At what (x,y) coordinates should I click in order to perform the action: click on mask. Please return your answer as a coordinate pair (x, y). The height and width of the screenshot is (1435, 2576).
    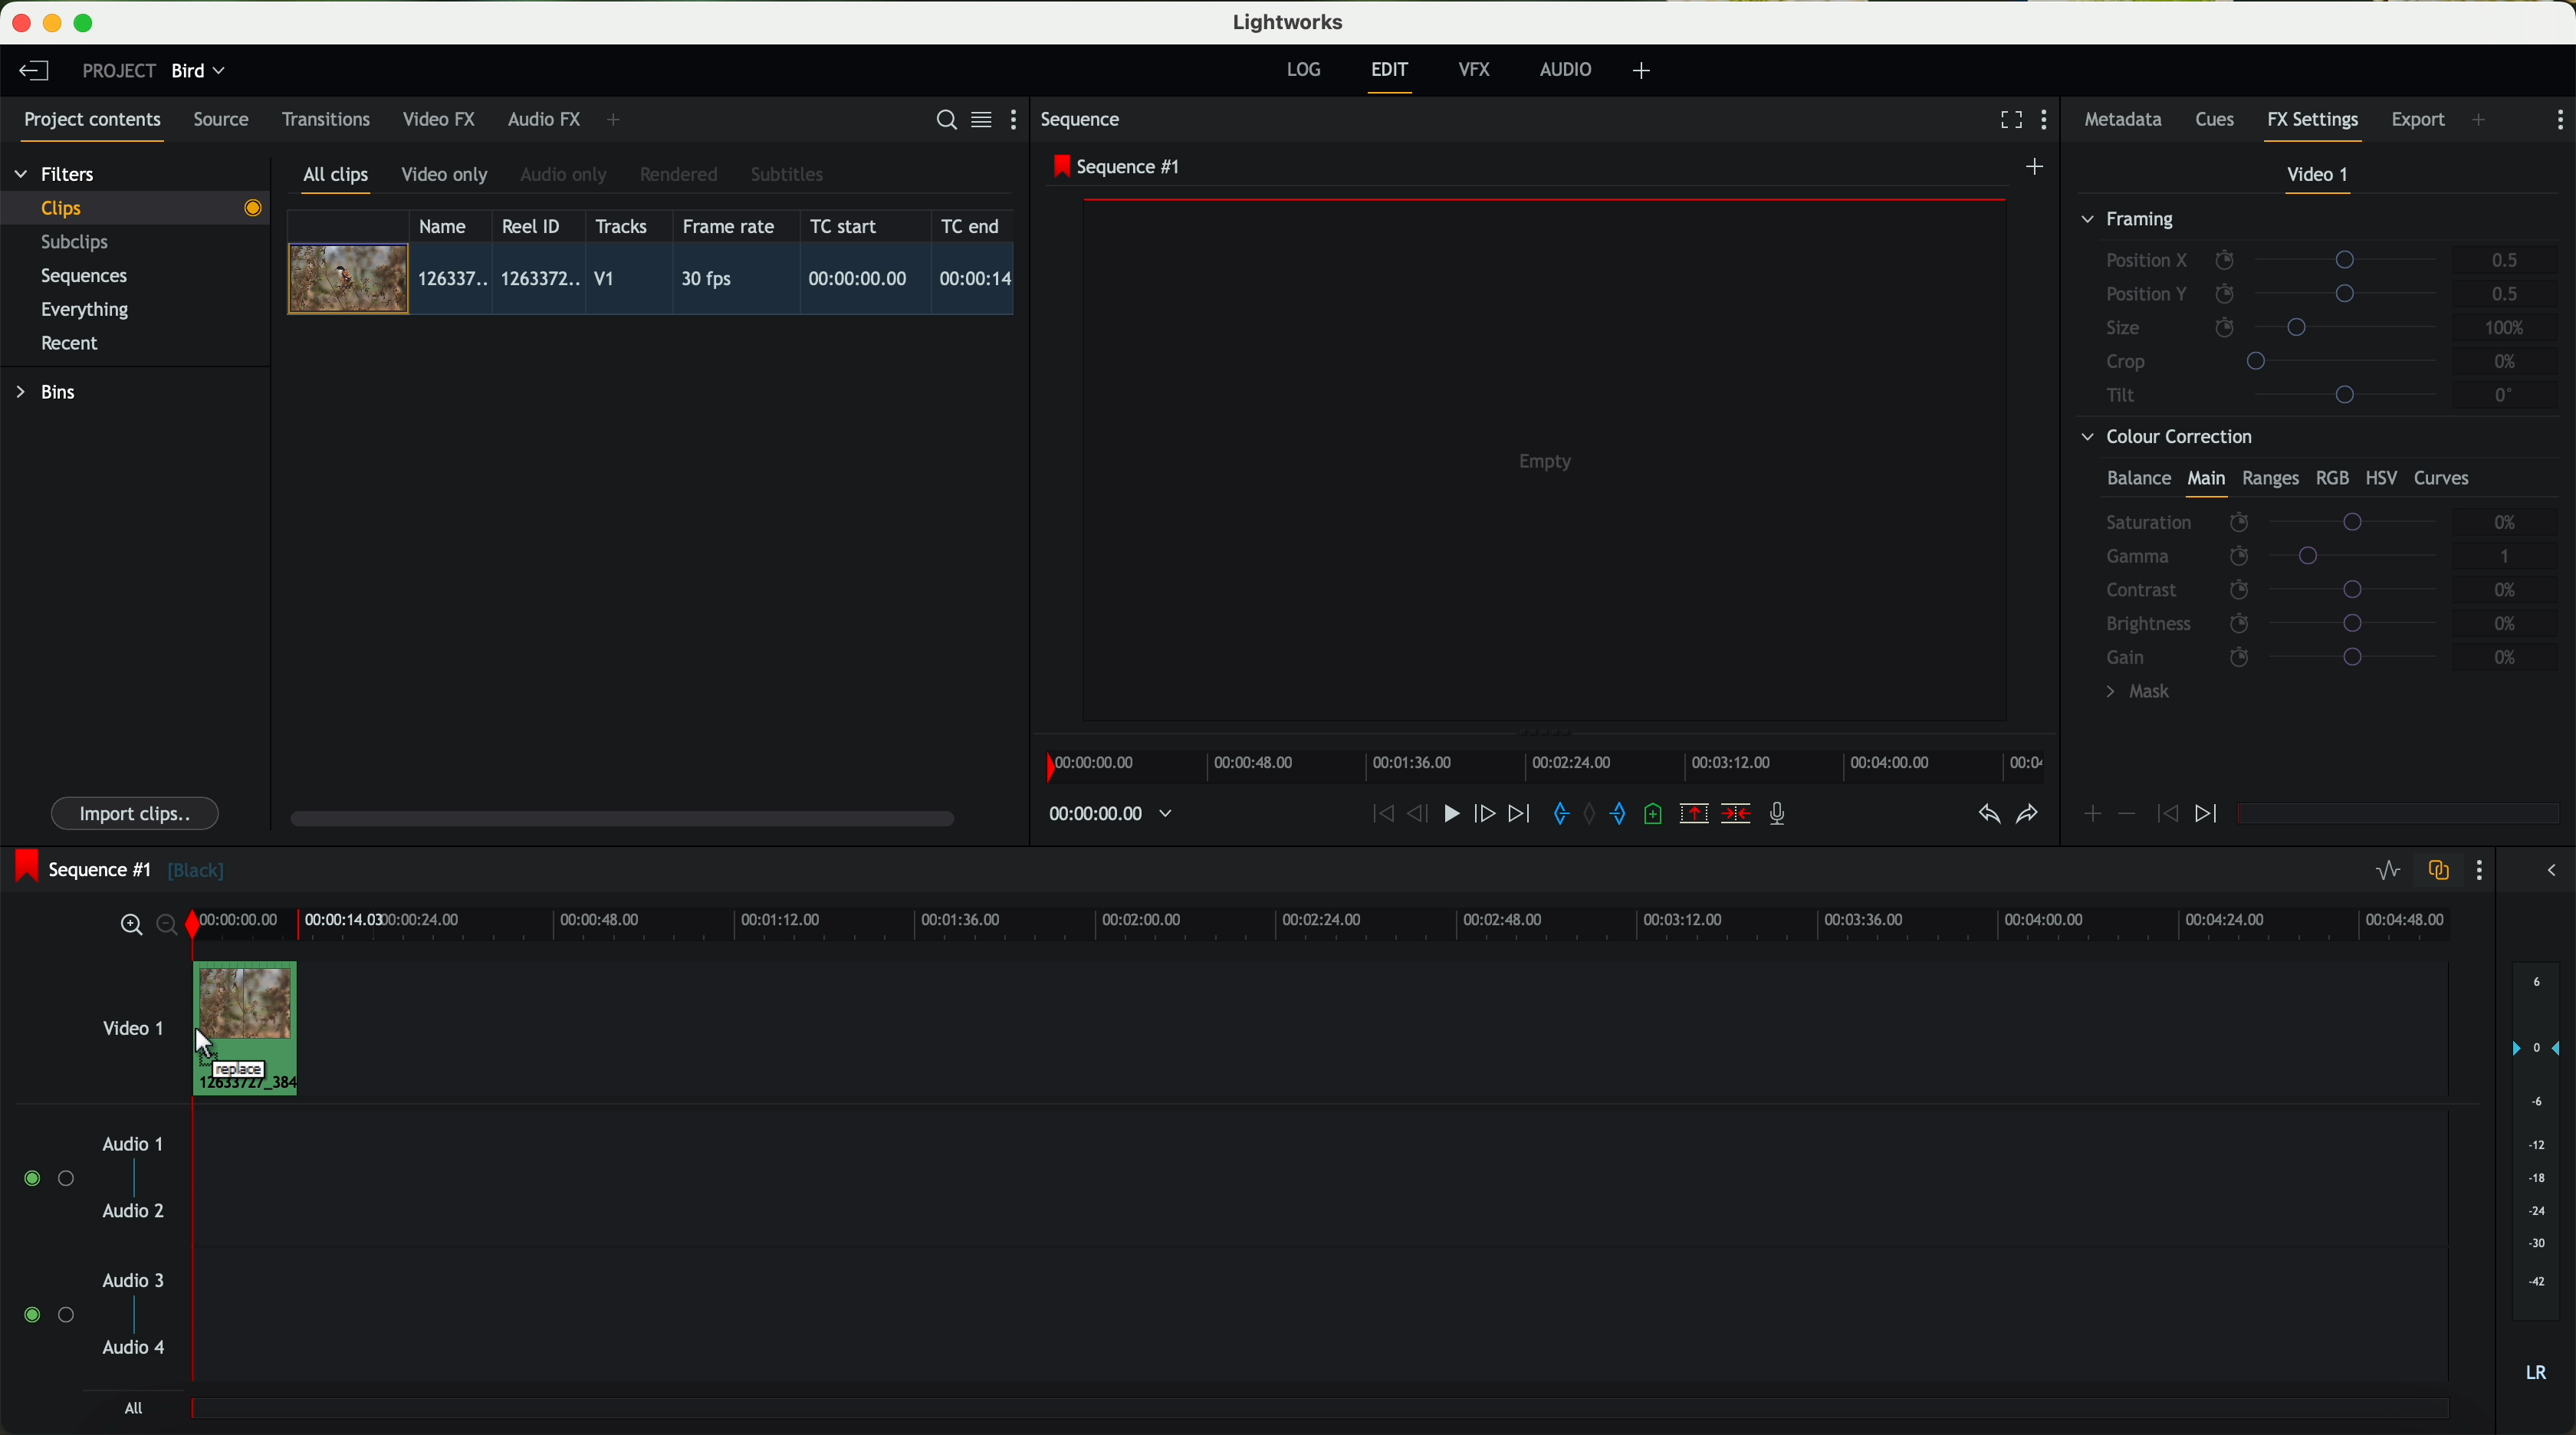
    Looking at the image, I should click on (2134, 694).